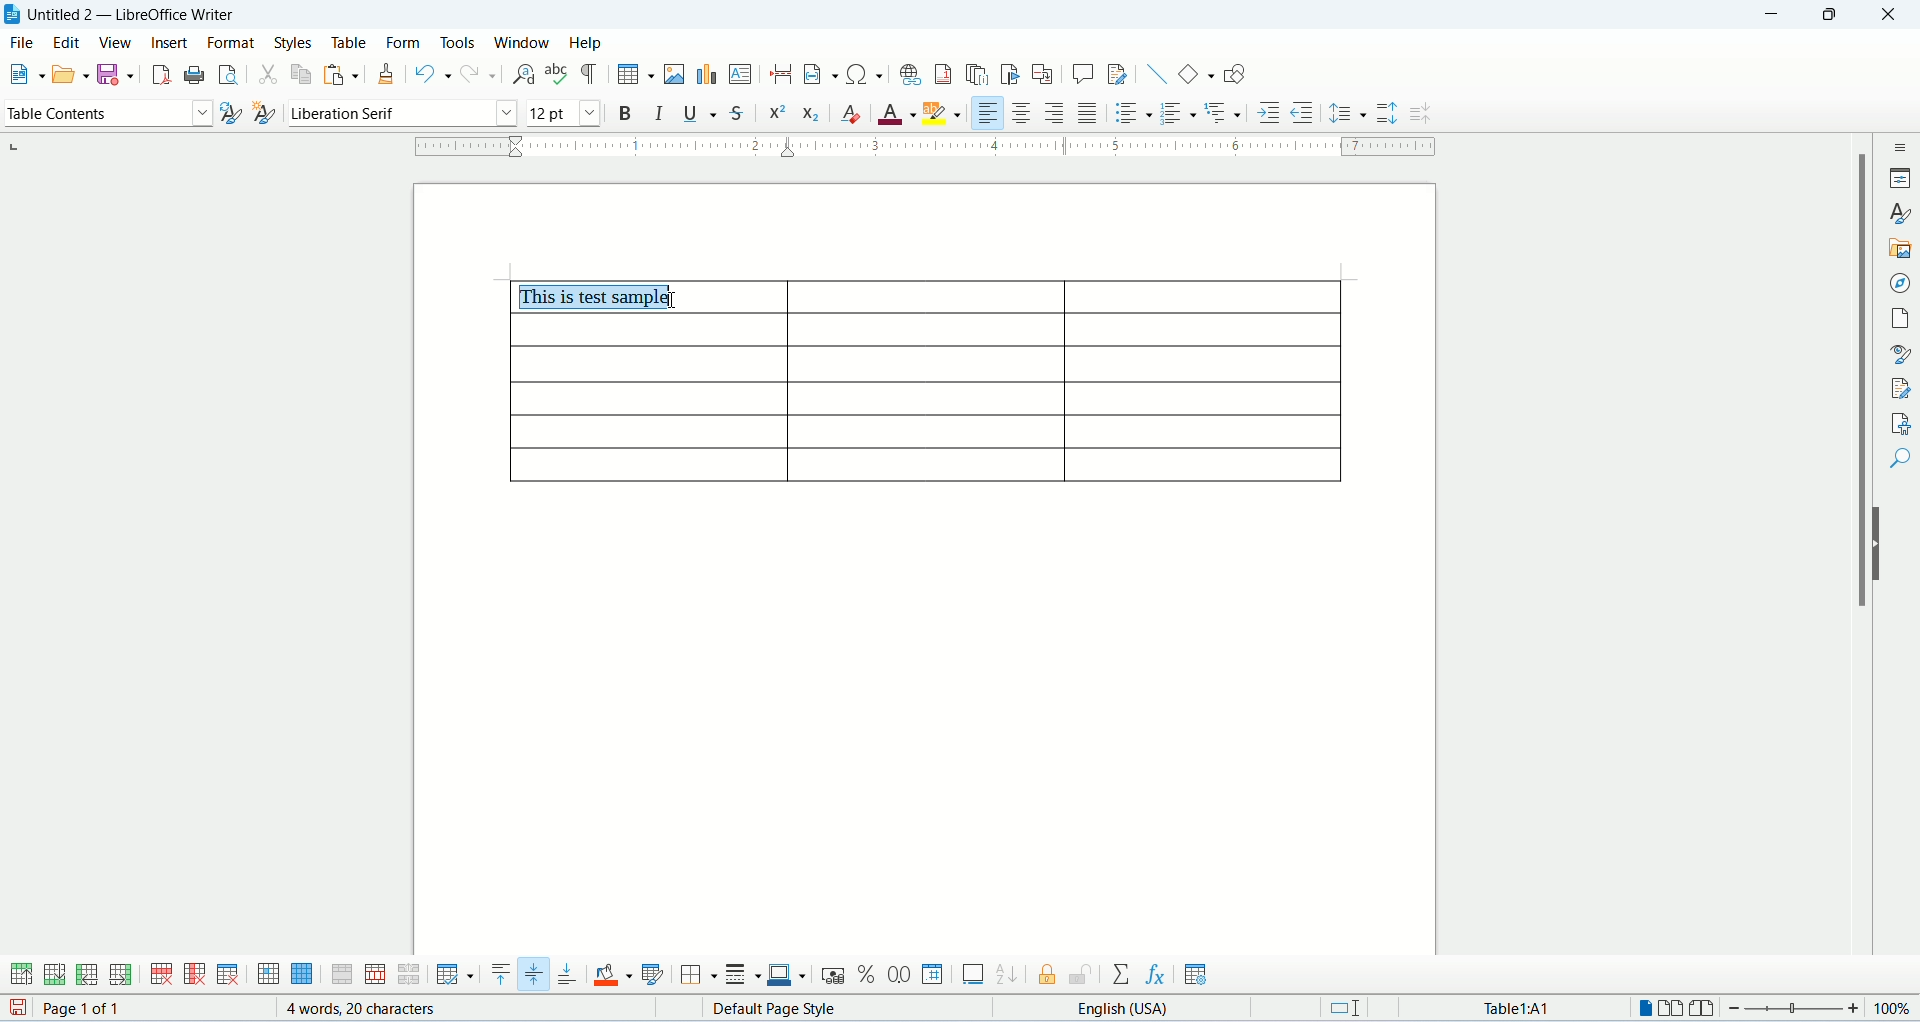 The image size is (1920, 1022). I want to click on align bottom, so click(567, 974).